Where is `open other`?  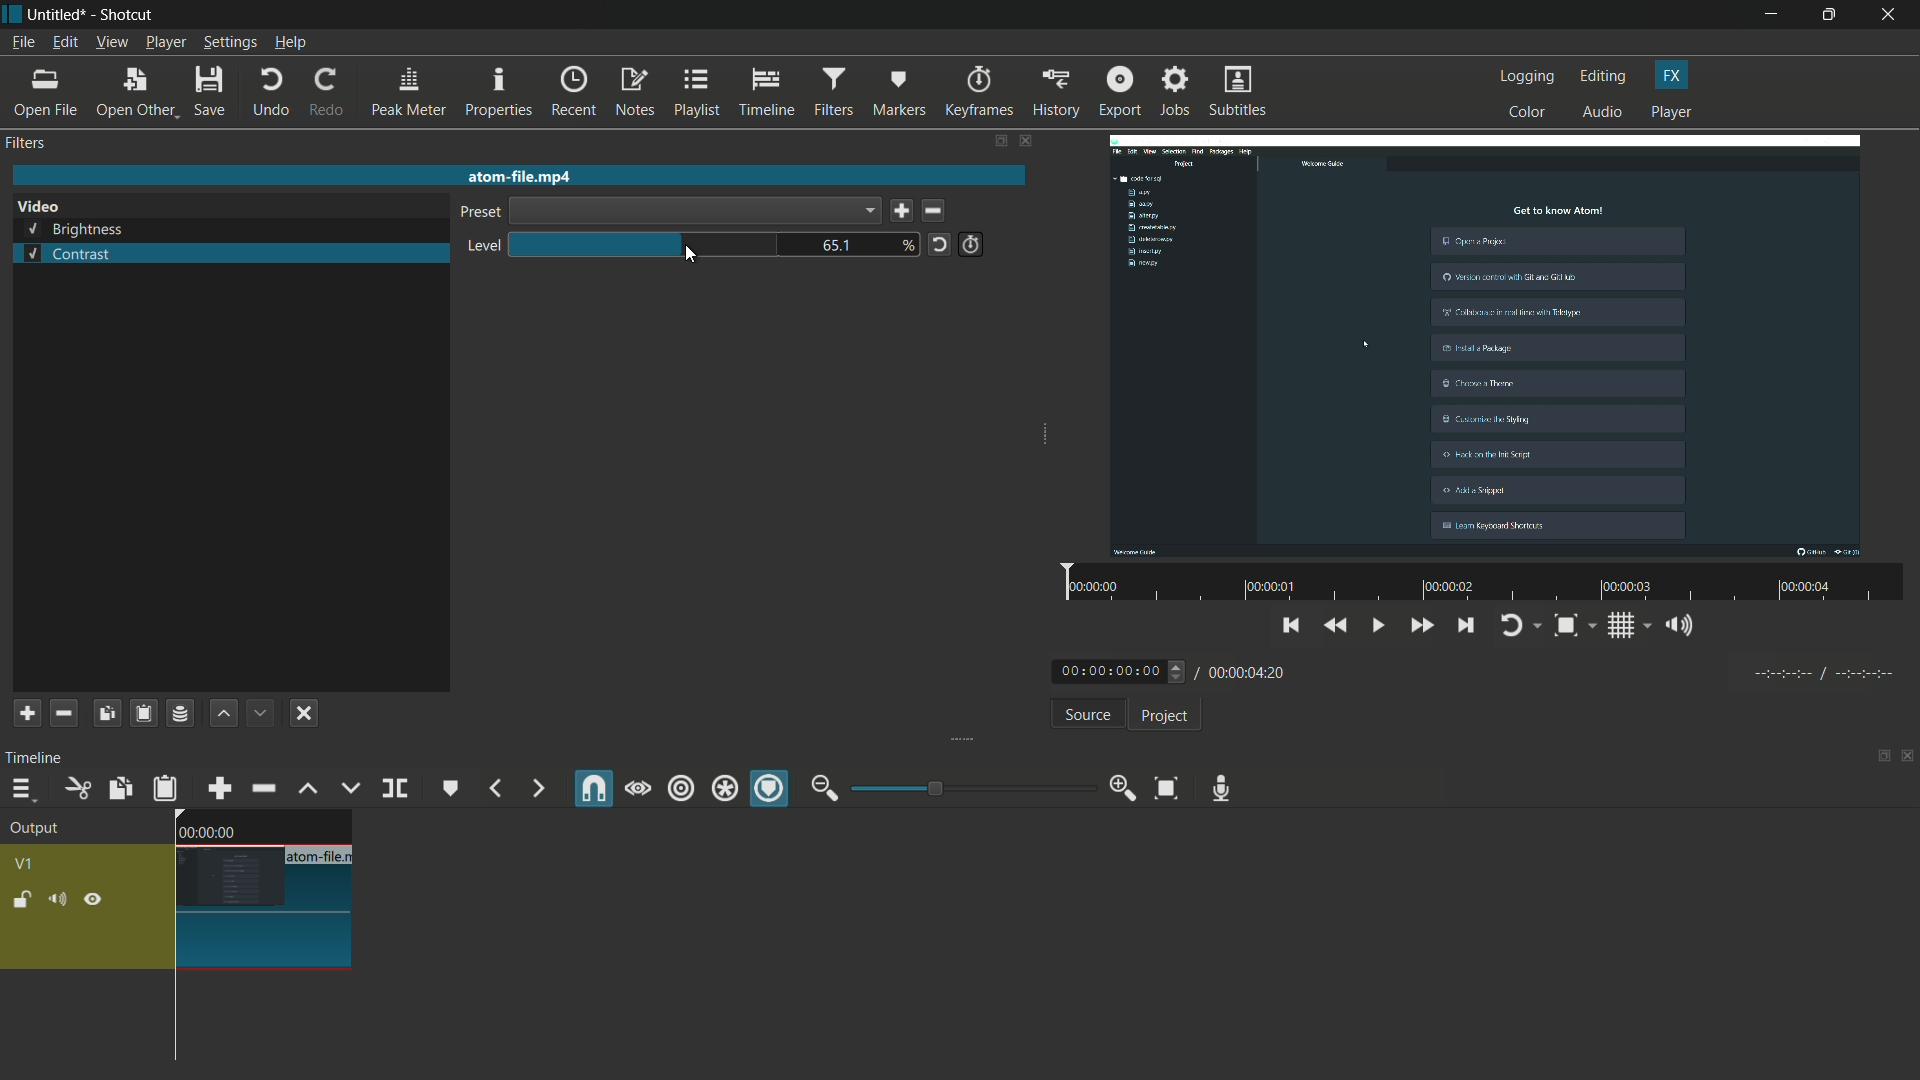 open other is located at coordinates (136, 93).